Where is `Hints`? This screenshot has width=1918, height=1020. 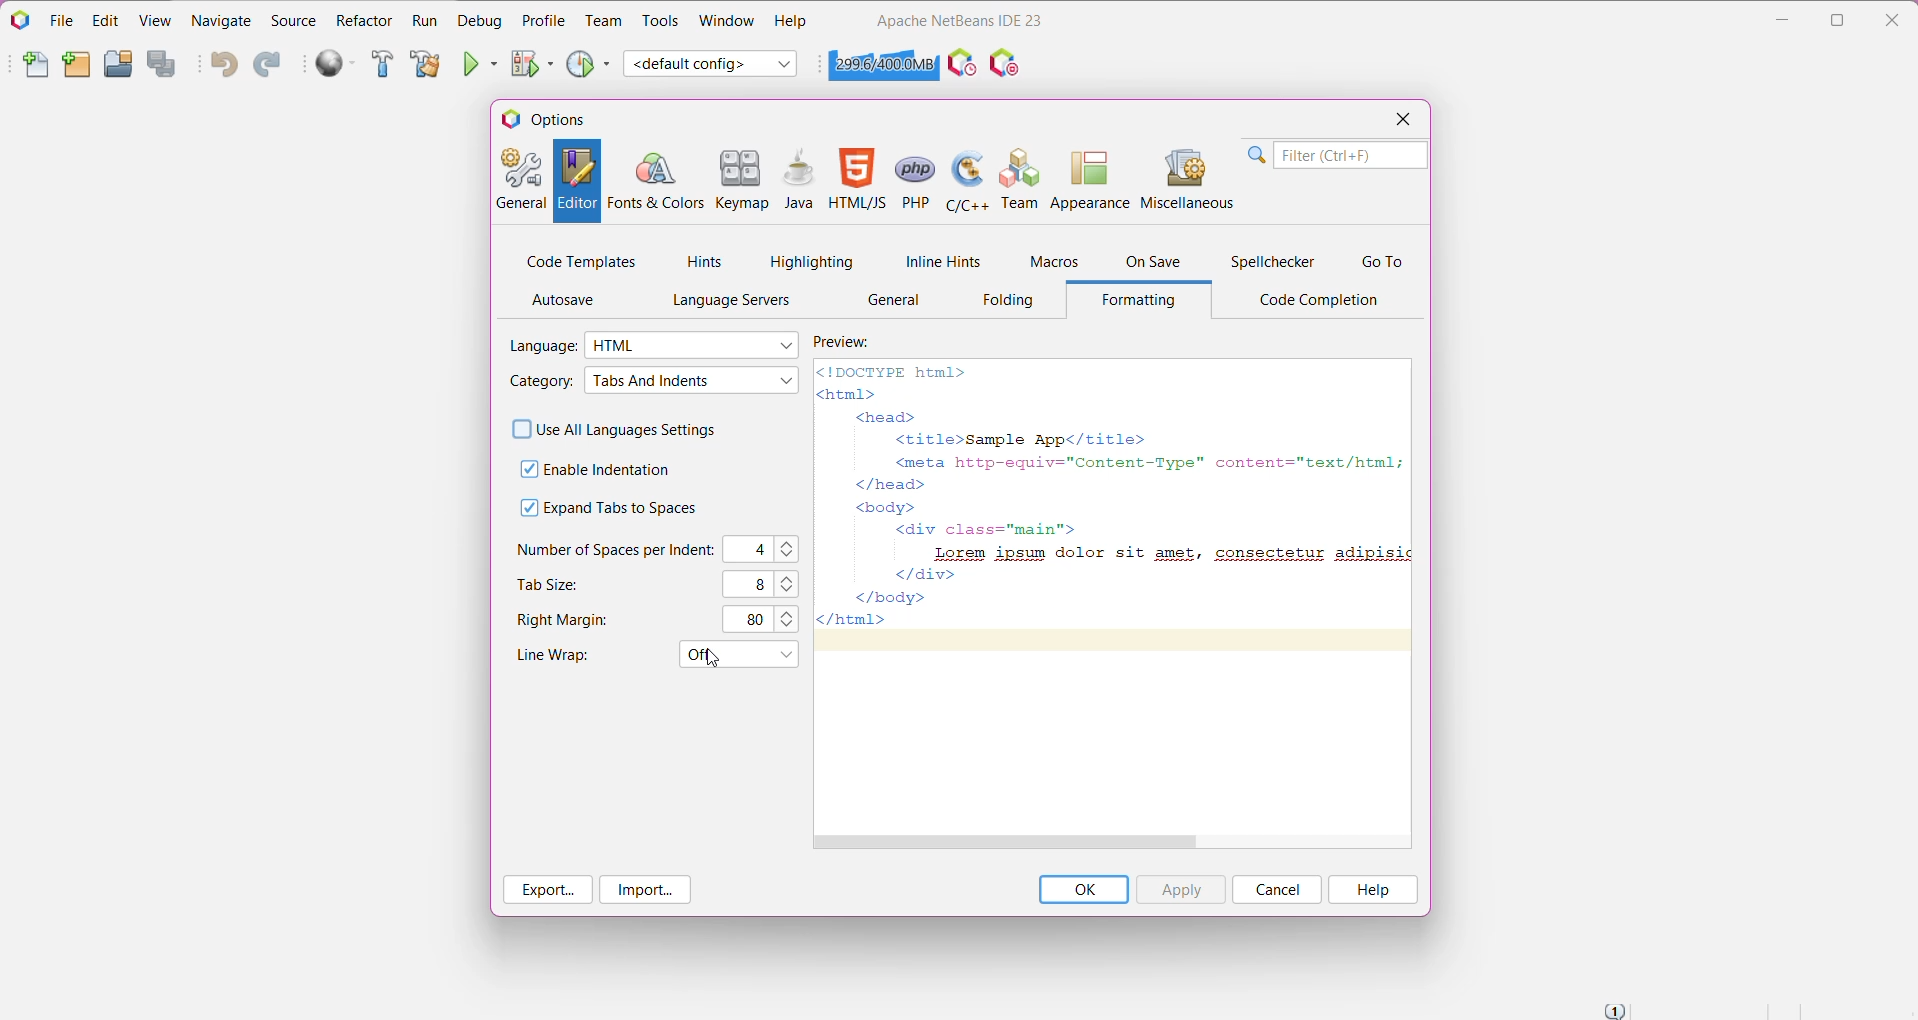 Hints is located at coordinates (705, 262).